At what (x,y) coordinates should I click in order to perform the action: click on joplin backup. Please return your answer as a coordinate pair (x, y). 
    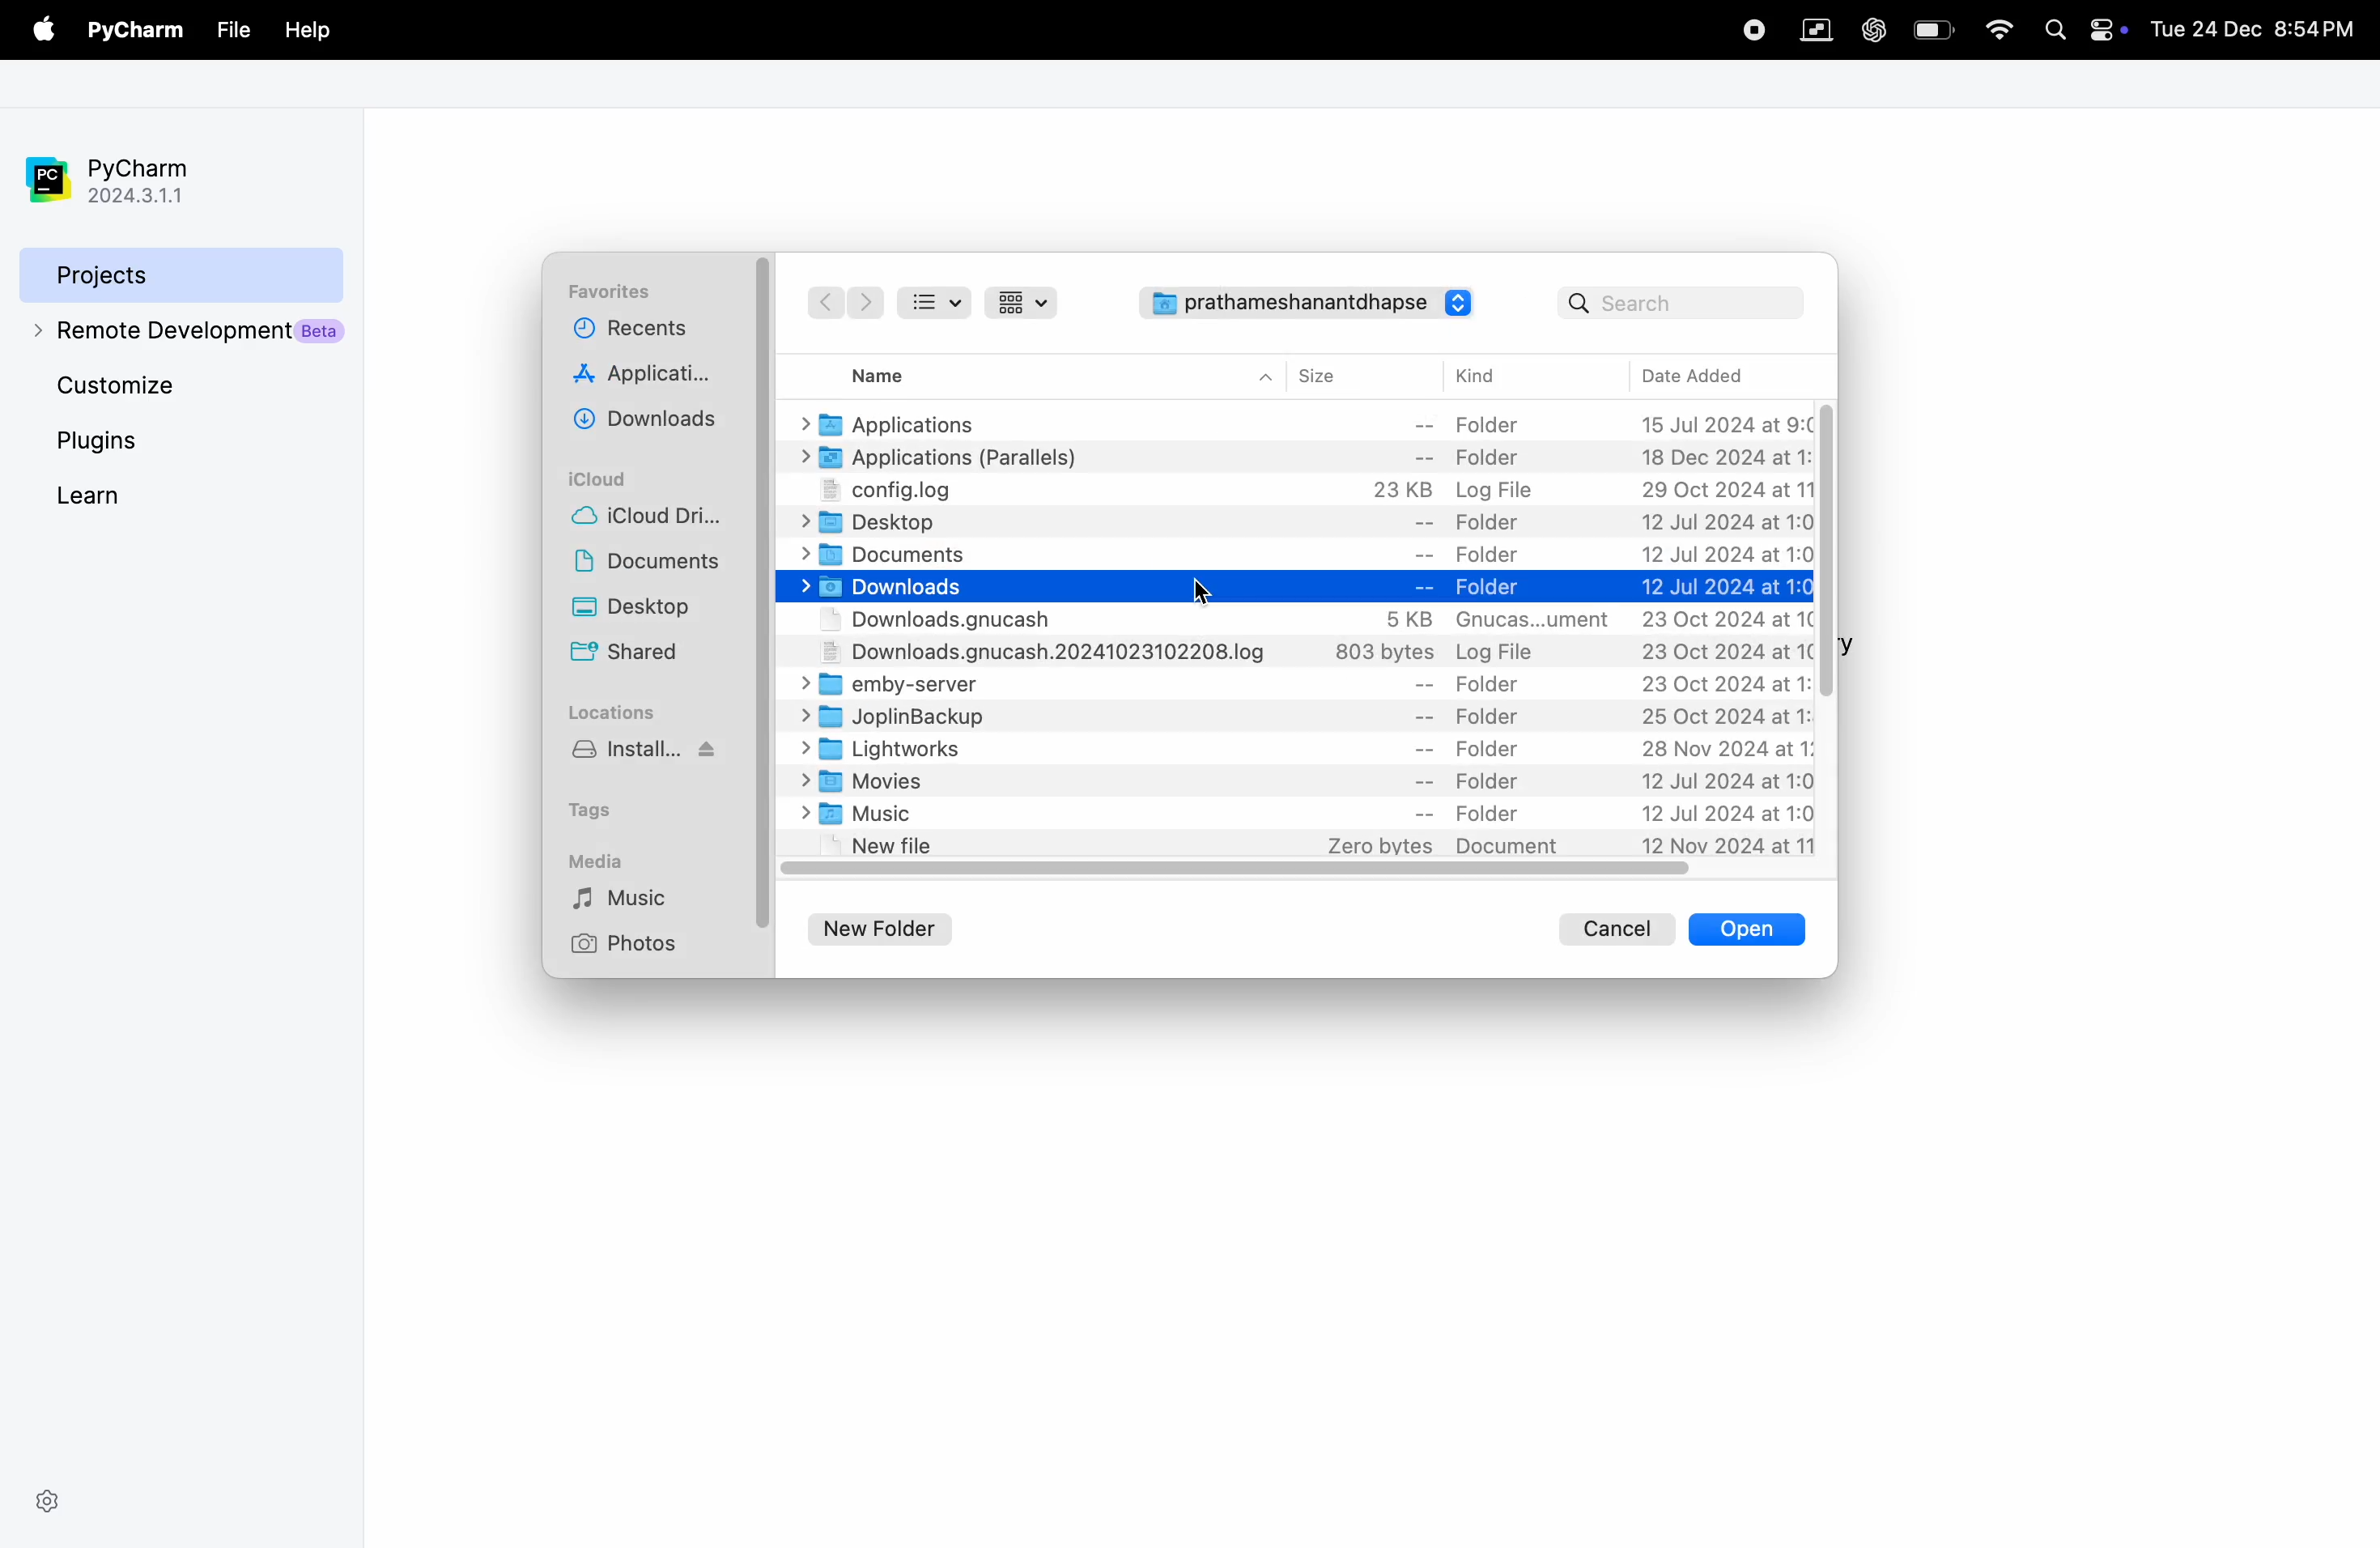
    Looking at the image, I should click on (1305, 718).